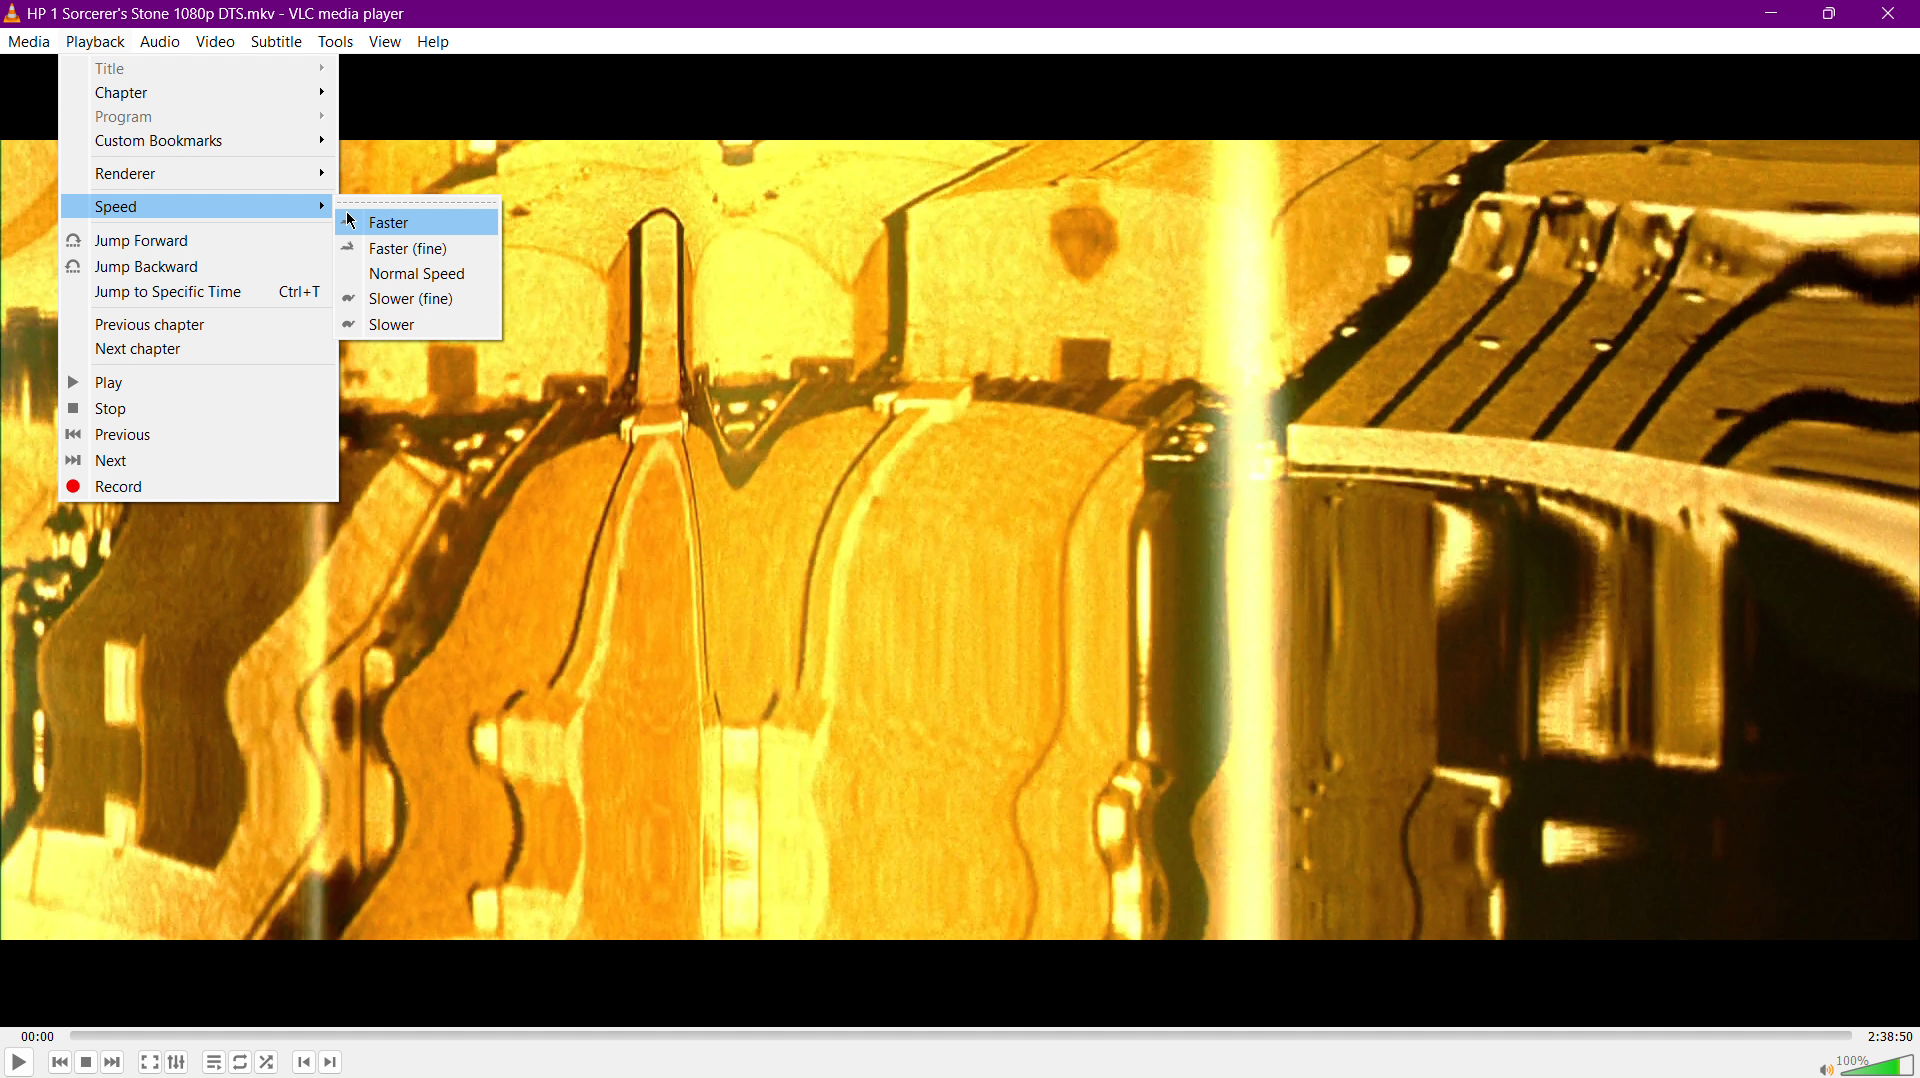  Describe the element at coordinates (386, 41) in the screenshot. I see `View` at that location.